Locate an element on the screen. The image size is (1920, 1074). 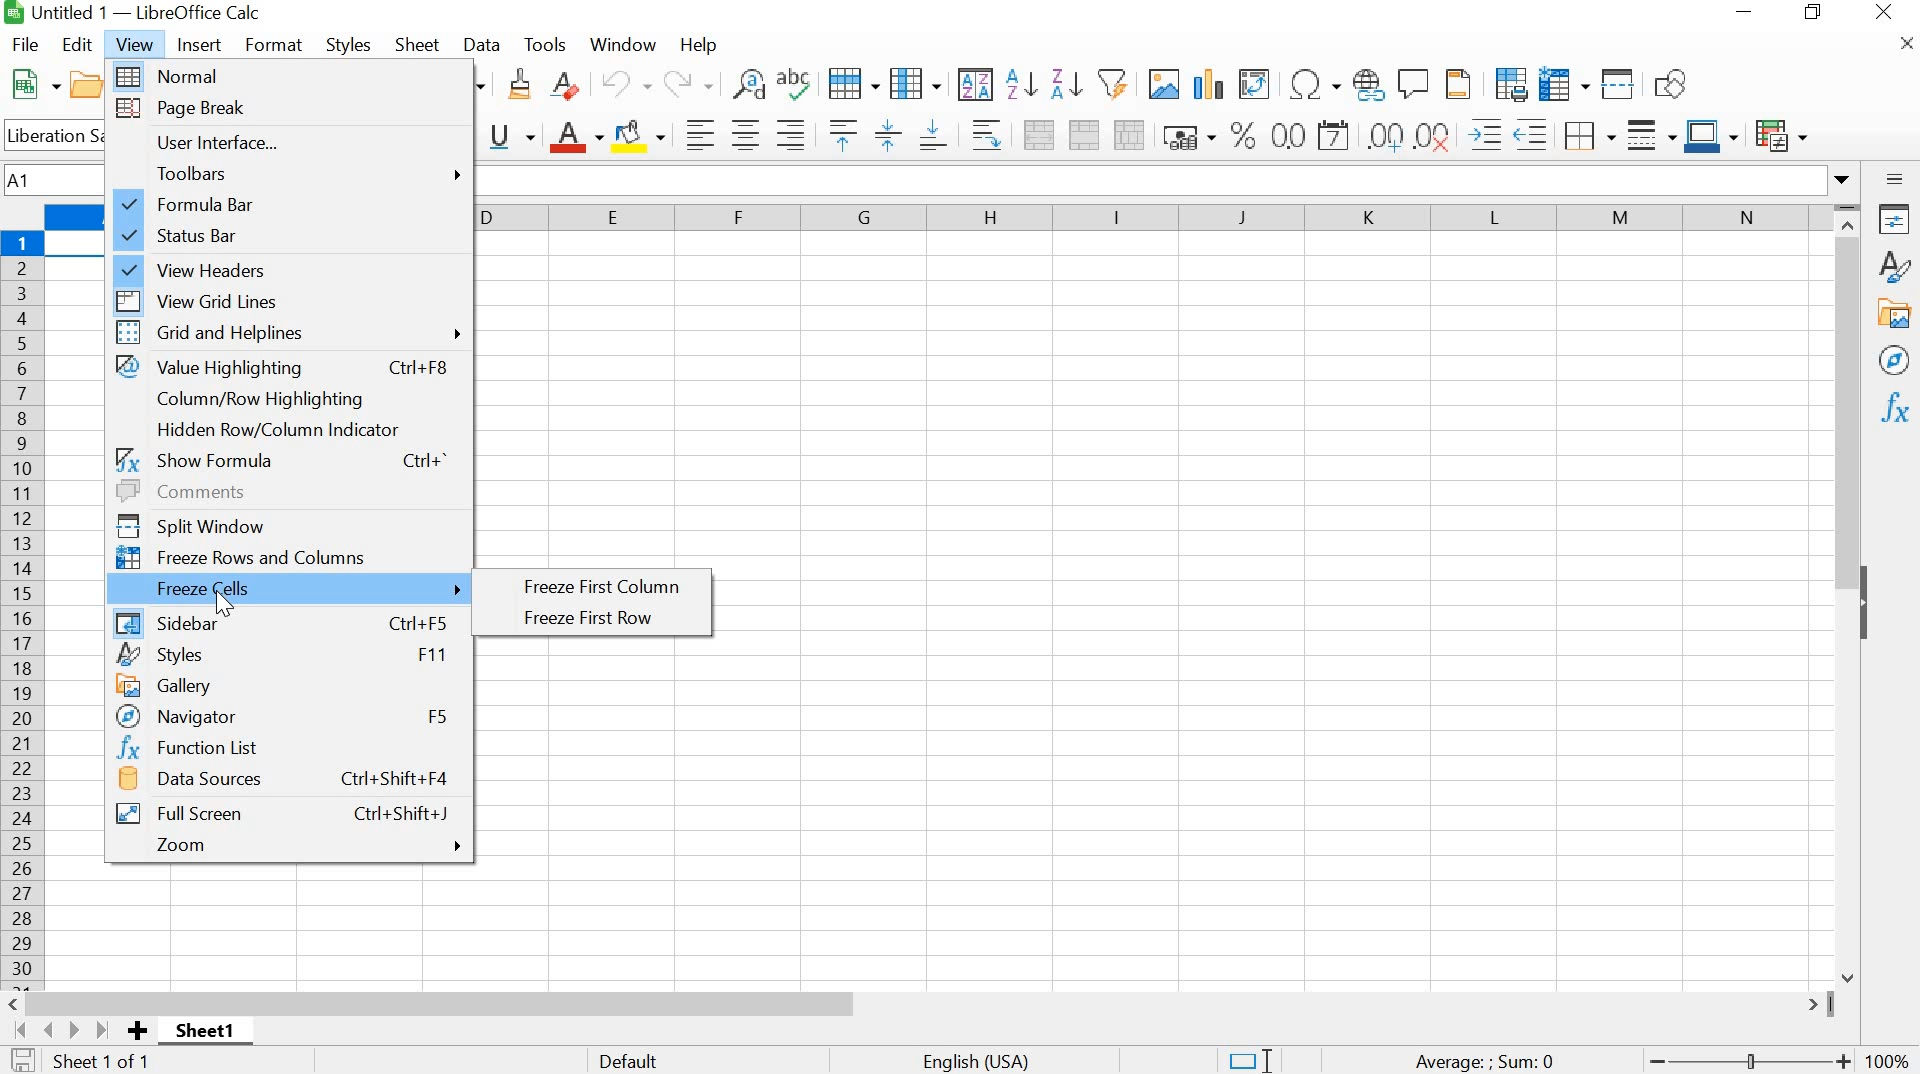
HIDDEN ROW/COLUMN INDICATOR is located at coordinates (277, 429).